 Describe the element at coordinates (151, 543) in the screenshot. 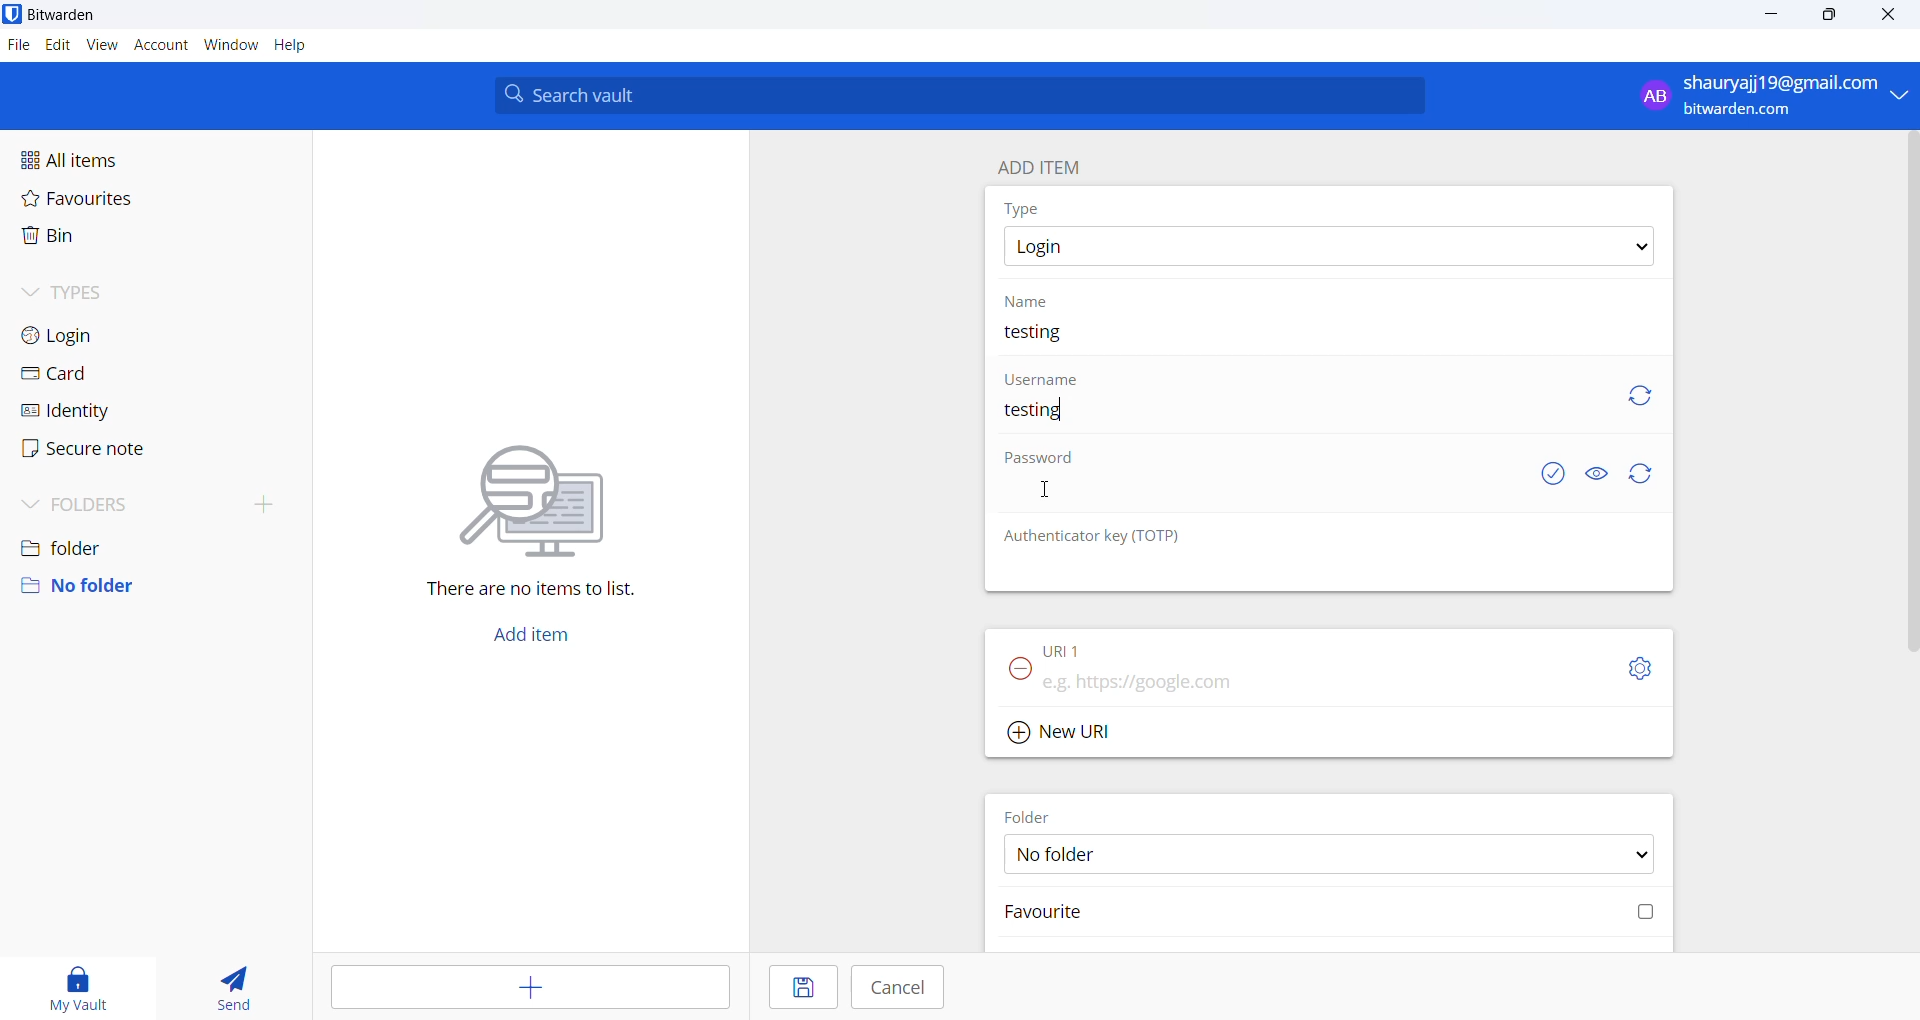

I see `folder` at that location.